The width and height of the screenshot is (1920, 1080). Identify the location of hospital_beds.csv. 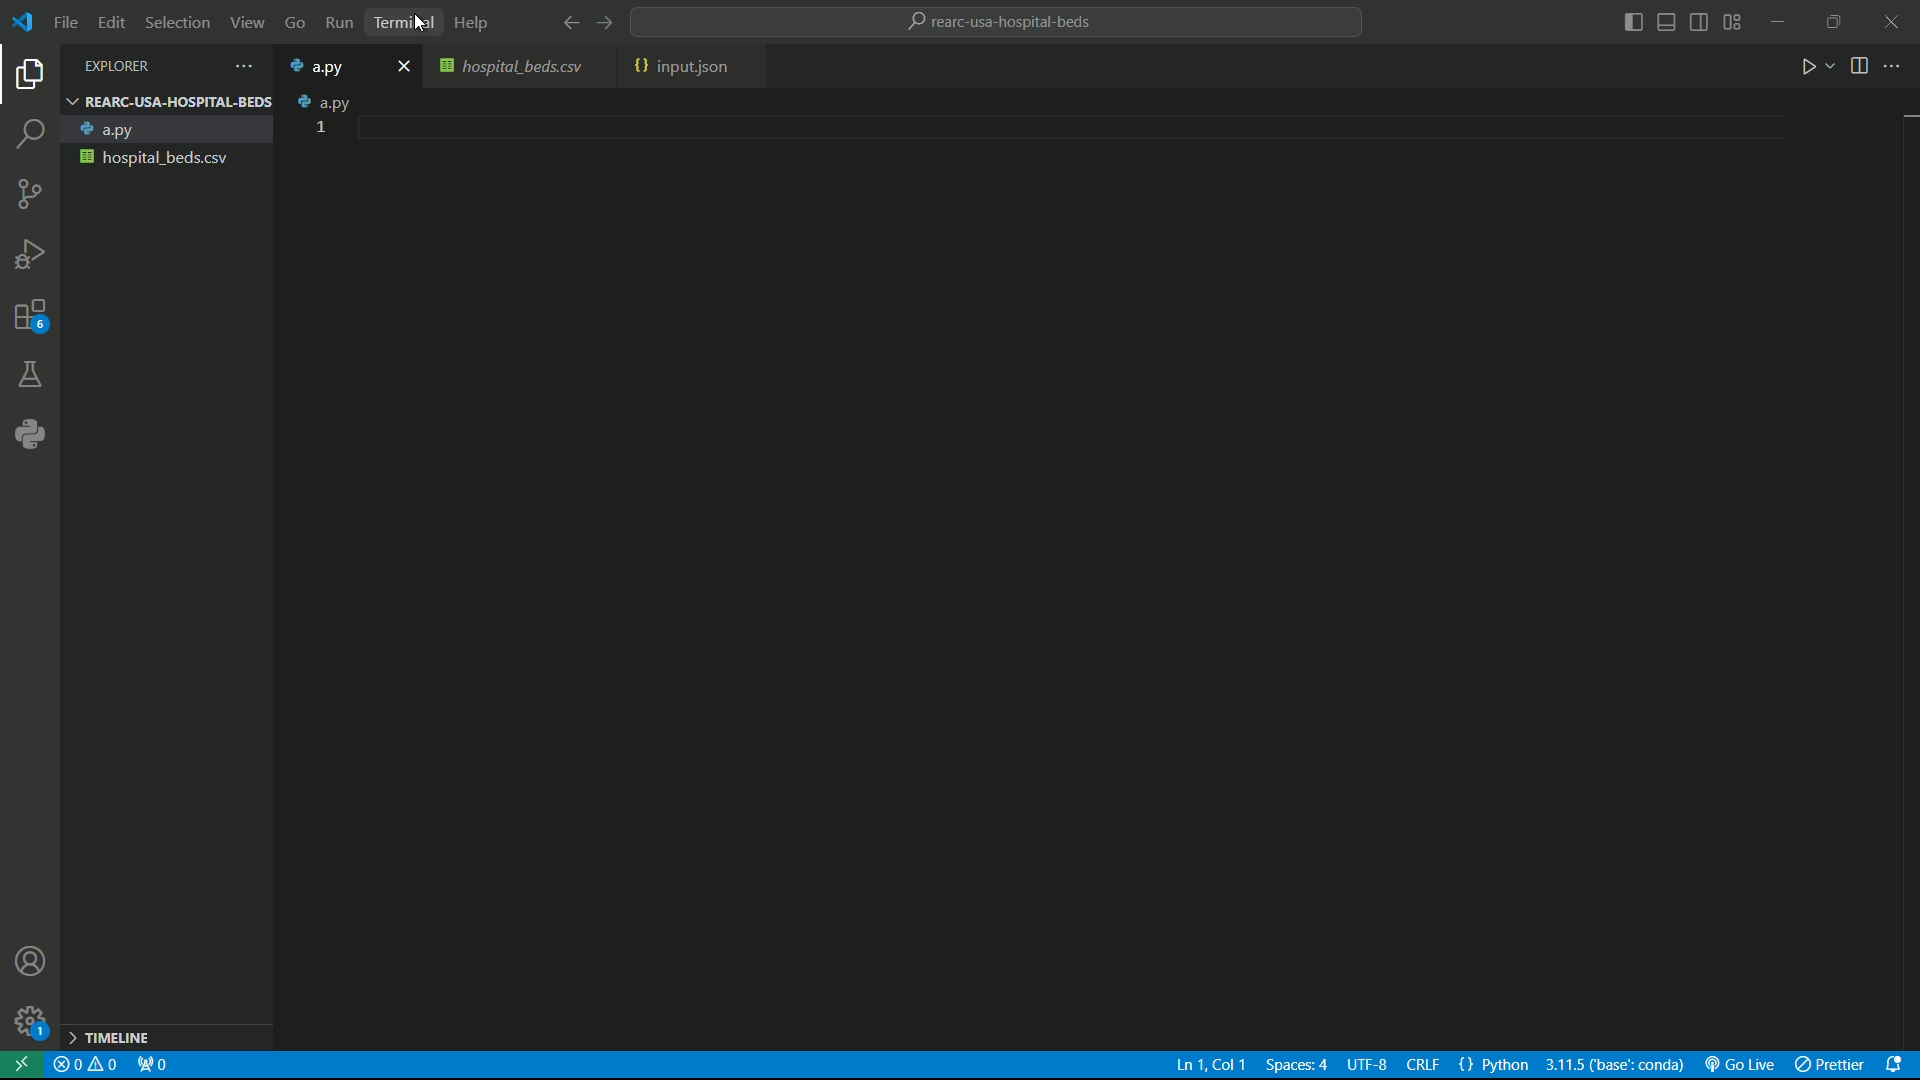
(516, 69).